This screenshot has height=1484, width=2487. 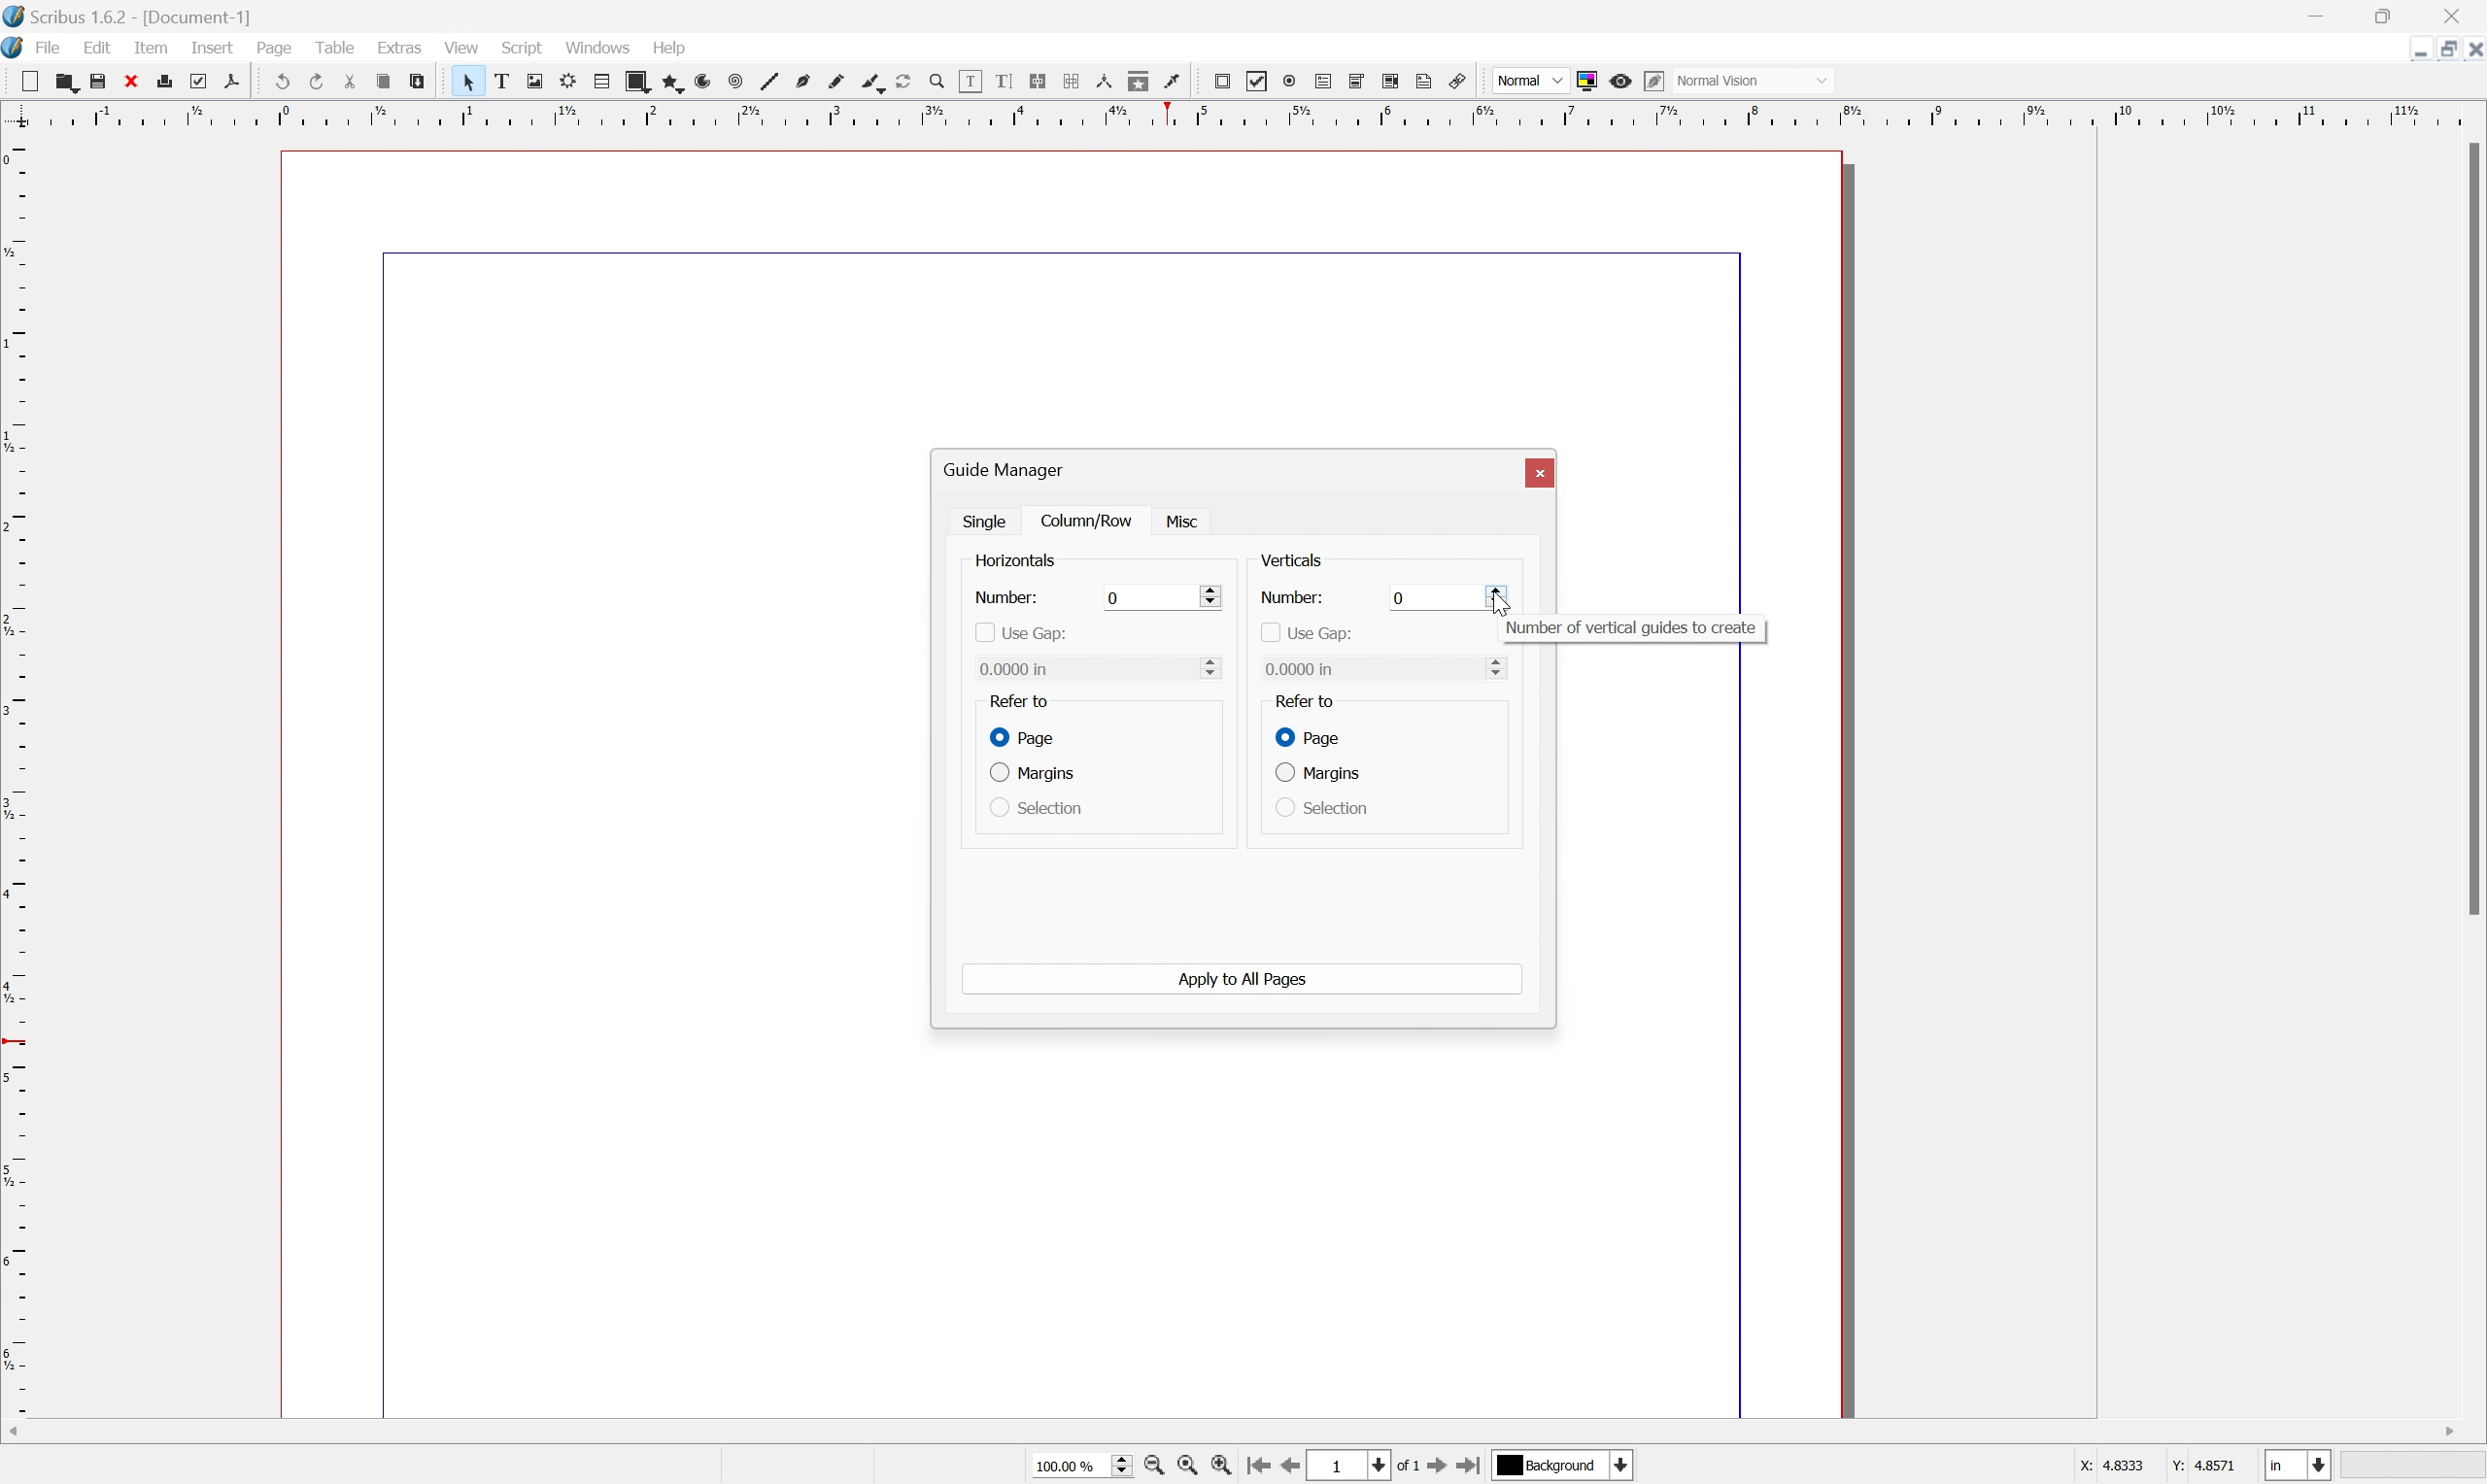 What do you see at coordinates (1035, 808) in the screenshot?
I see `selection` at bounding box center [1035, 808].